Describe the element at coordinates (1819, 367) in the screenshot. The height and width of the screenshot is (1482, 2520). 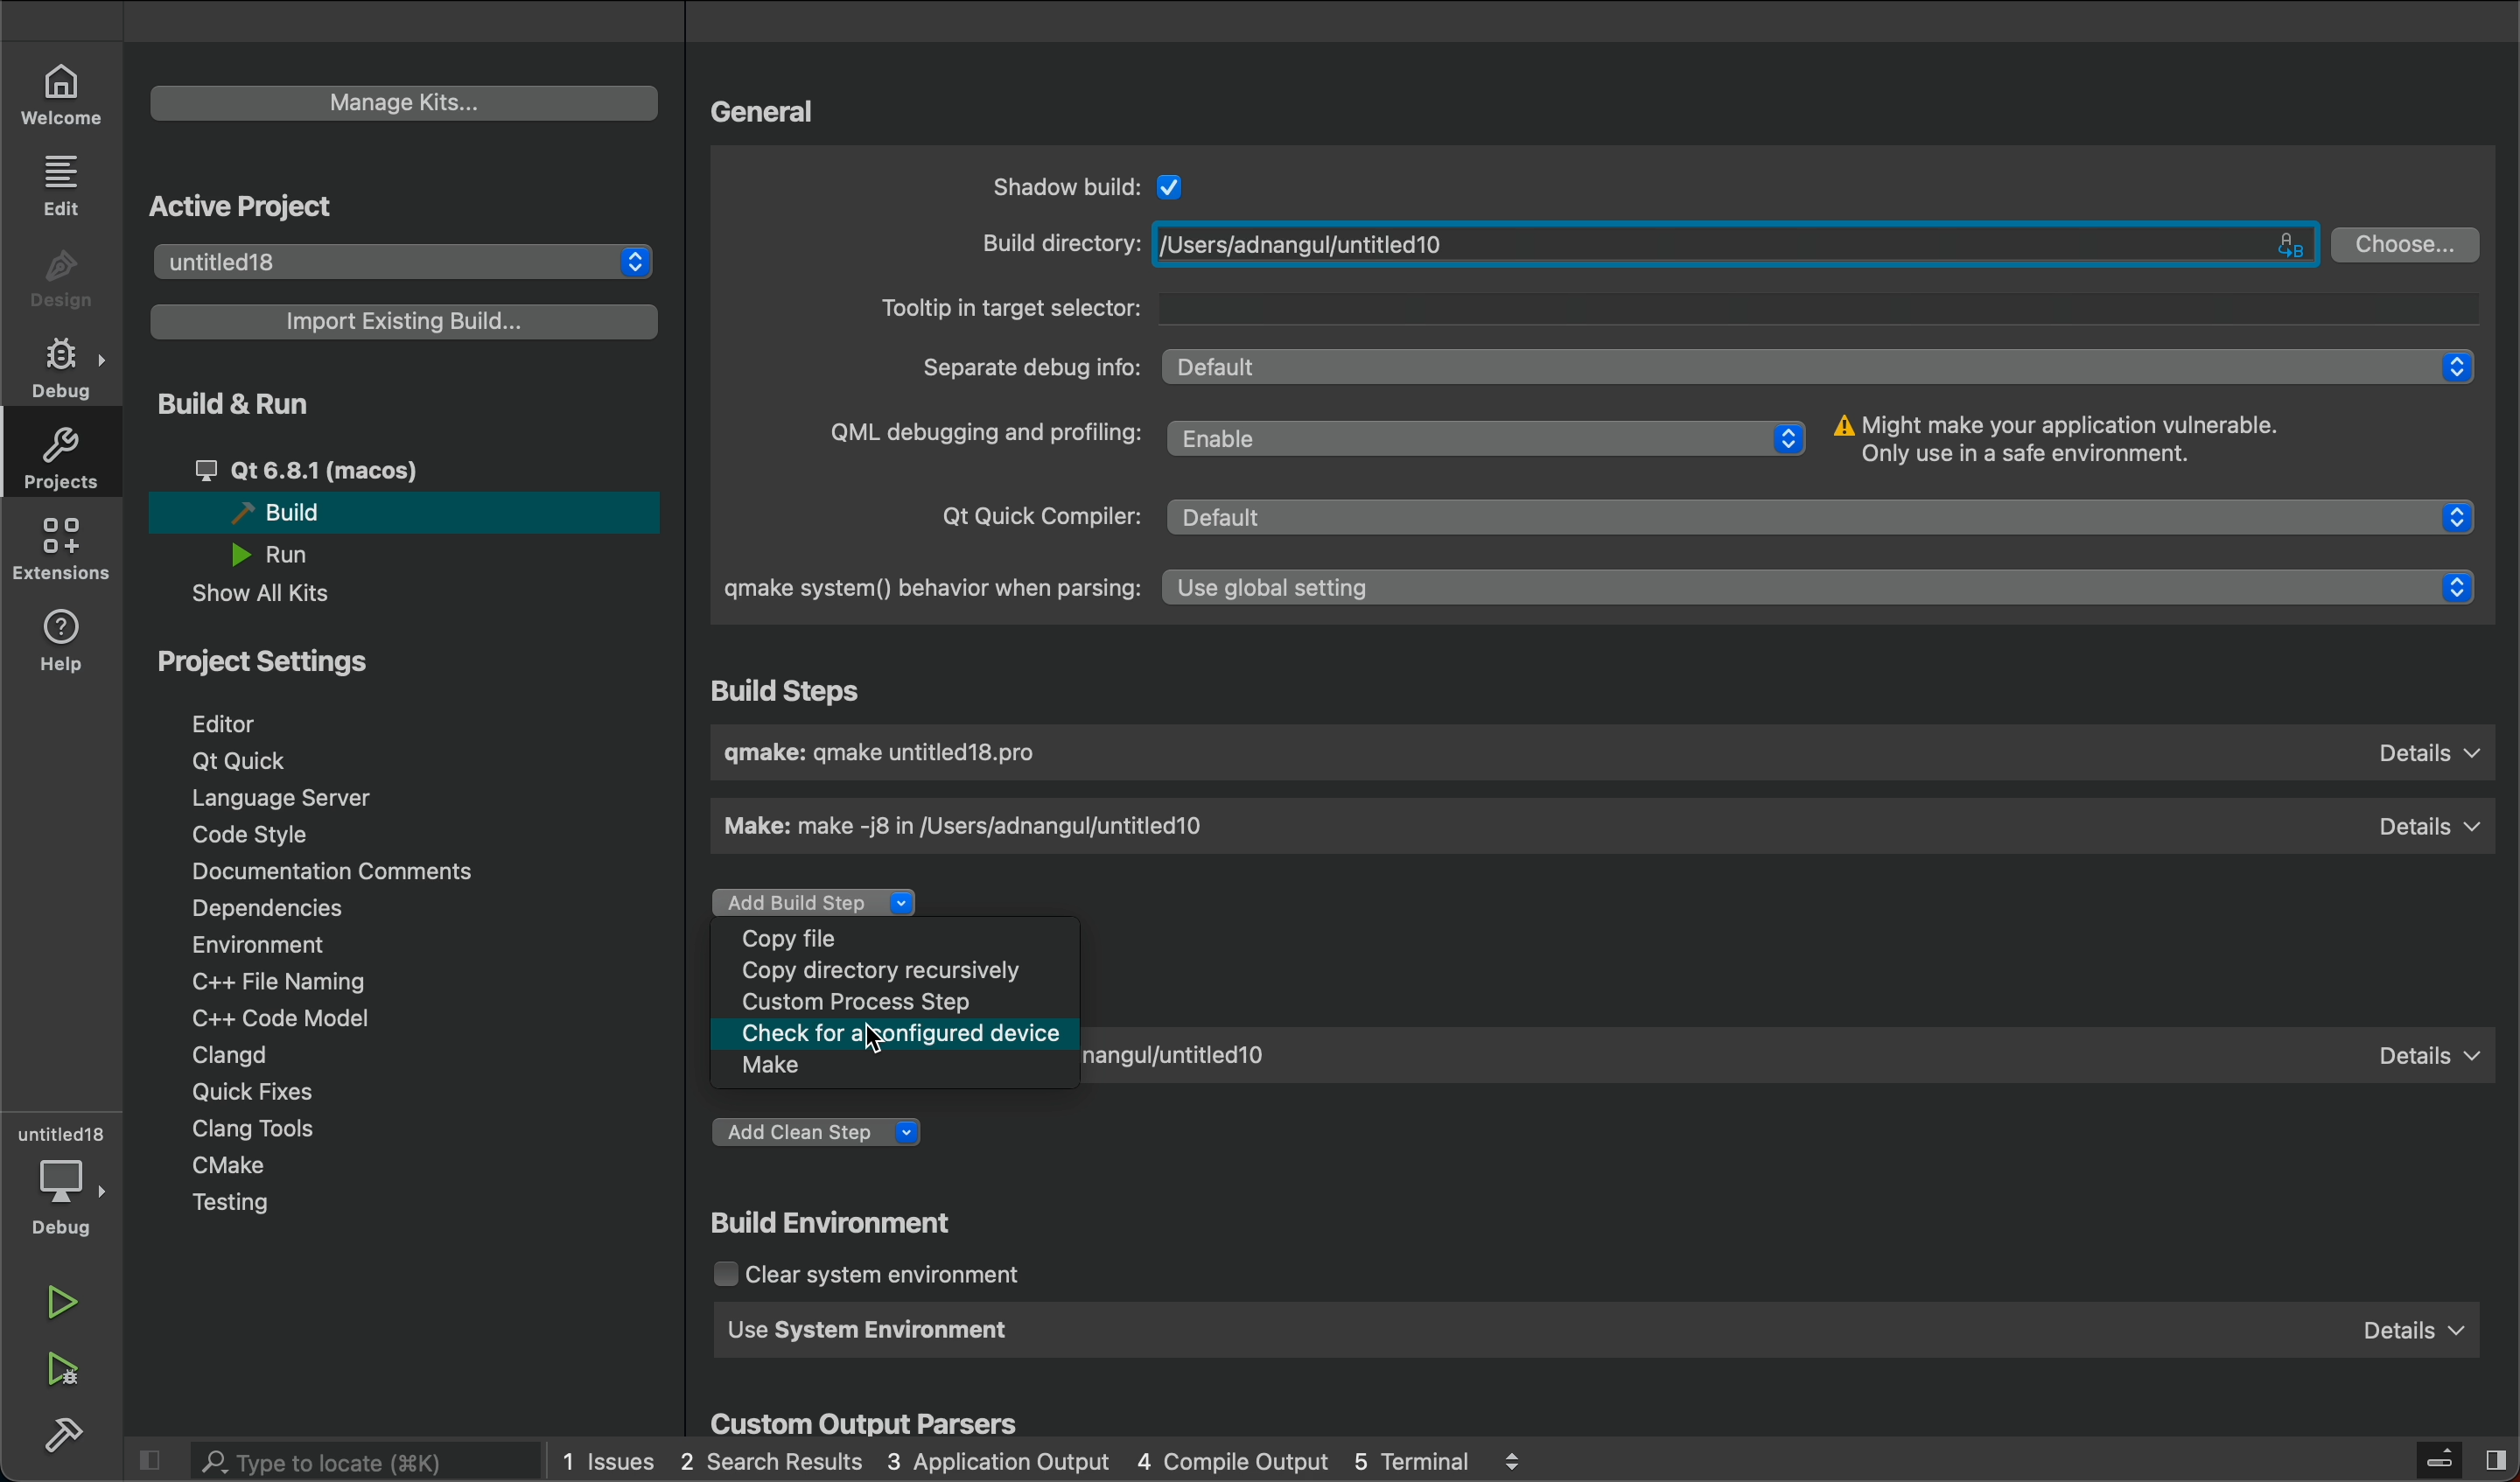
I see `Default` at that location.